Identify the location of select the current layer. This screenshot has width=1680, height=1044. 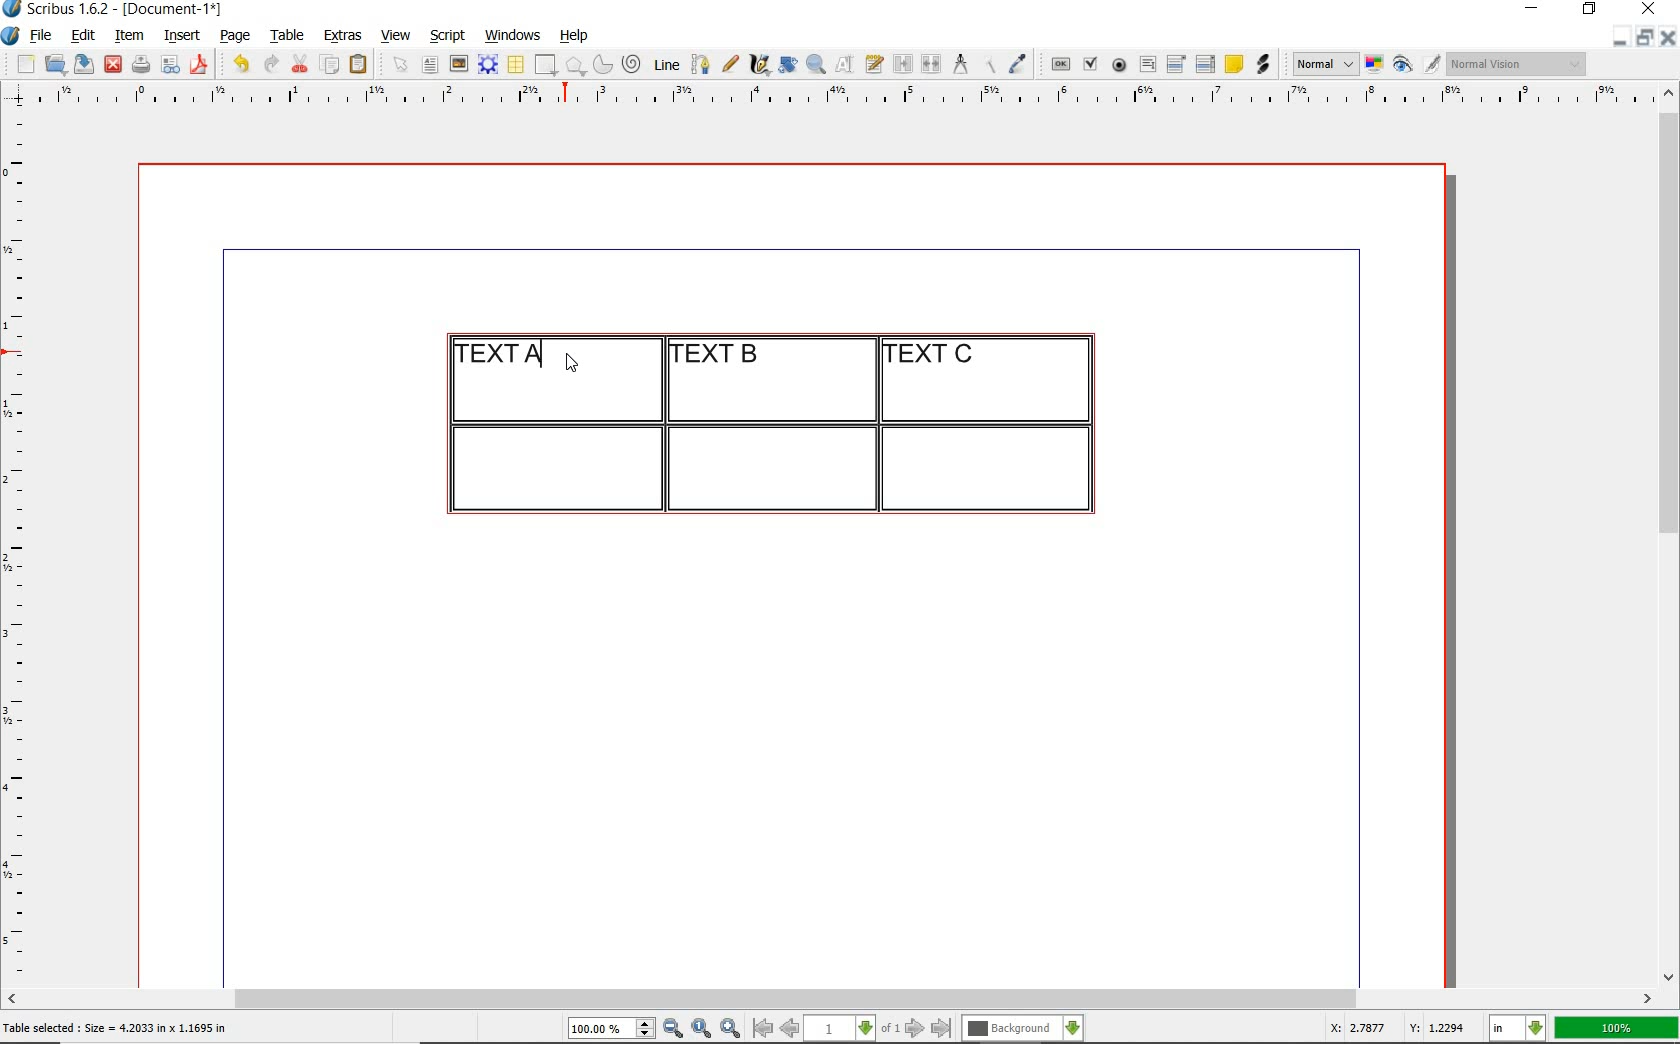
(1023, 1029).